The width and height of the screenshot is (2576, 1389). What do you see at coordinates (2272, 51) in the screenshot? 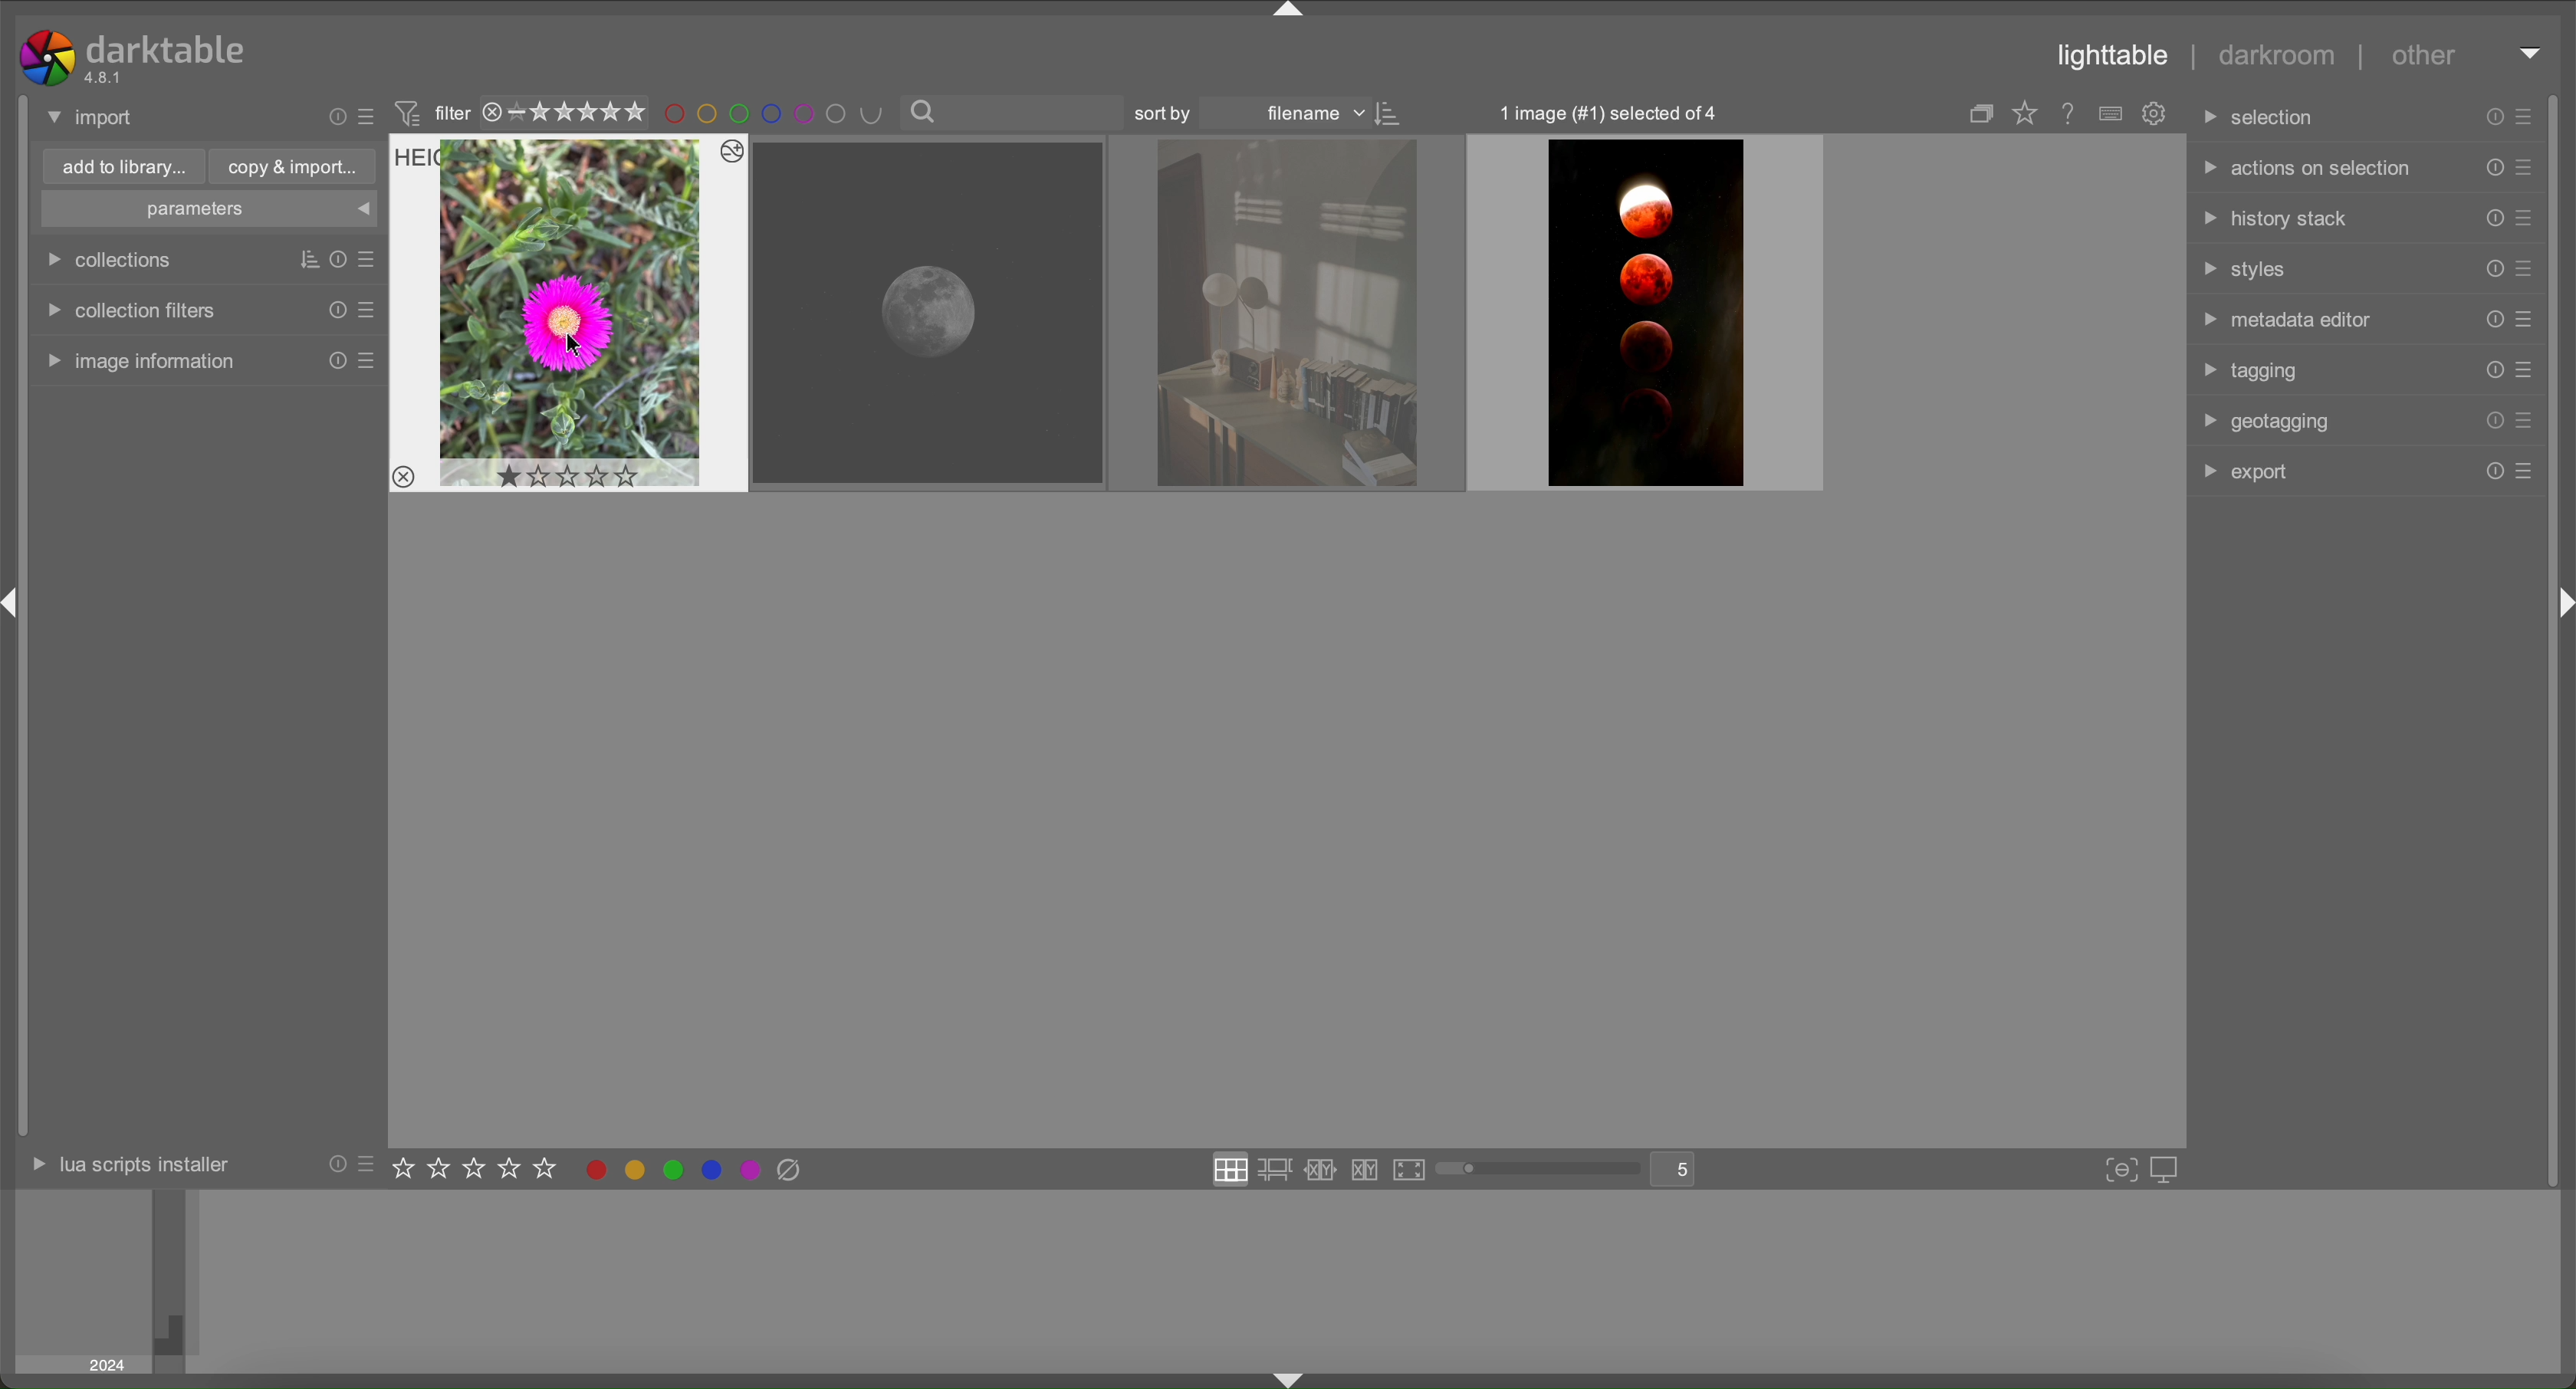
I see `darkroom` at bounding box center [2272, 51].